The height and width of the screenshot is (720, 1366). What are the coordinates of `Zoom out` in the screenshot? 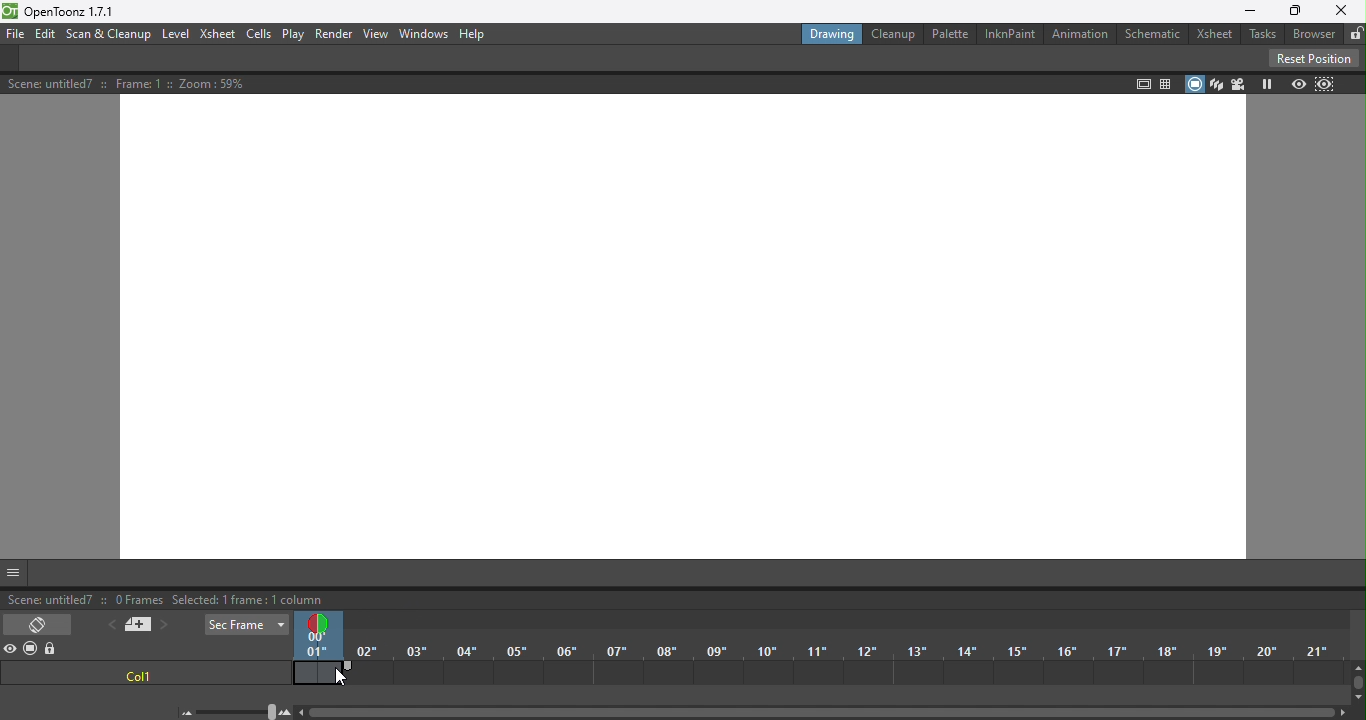 It's located at (185, 712).